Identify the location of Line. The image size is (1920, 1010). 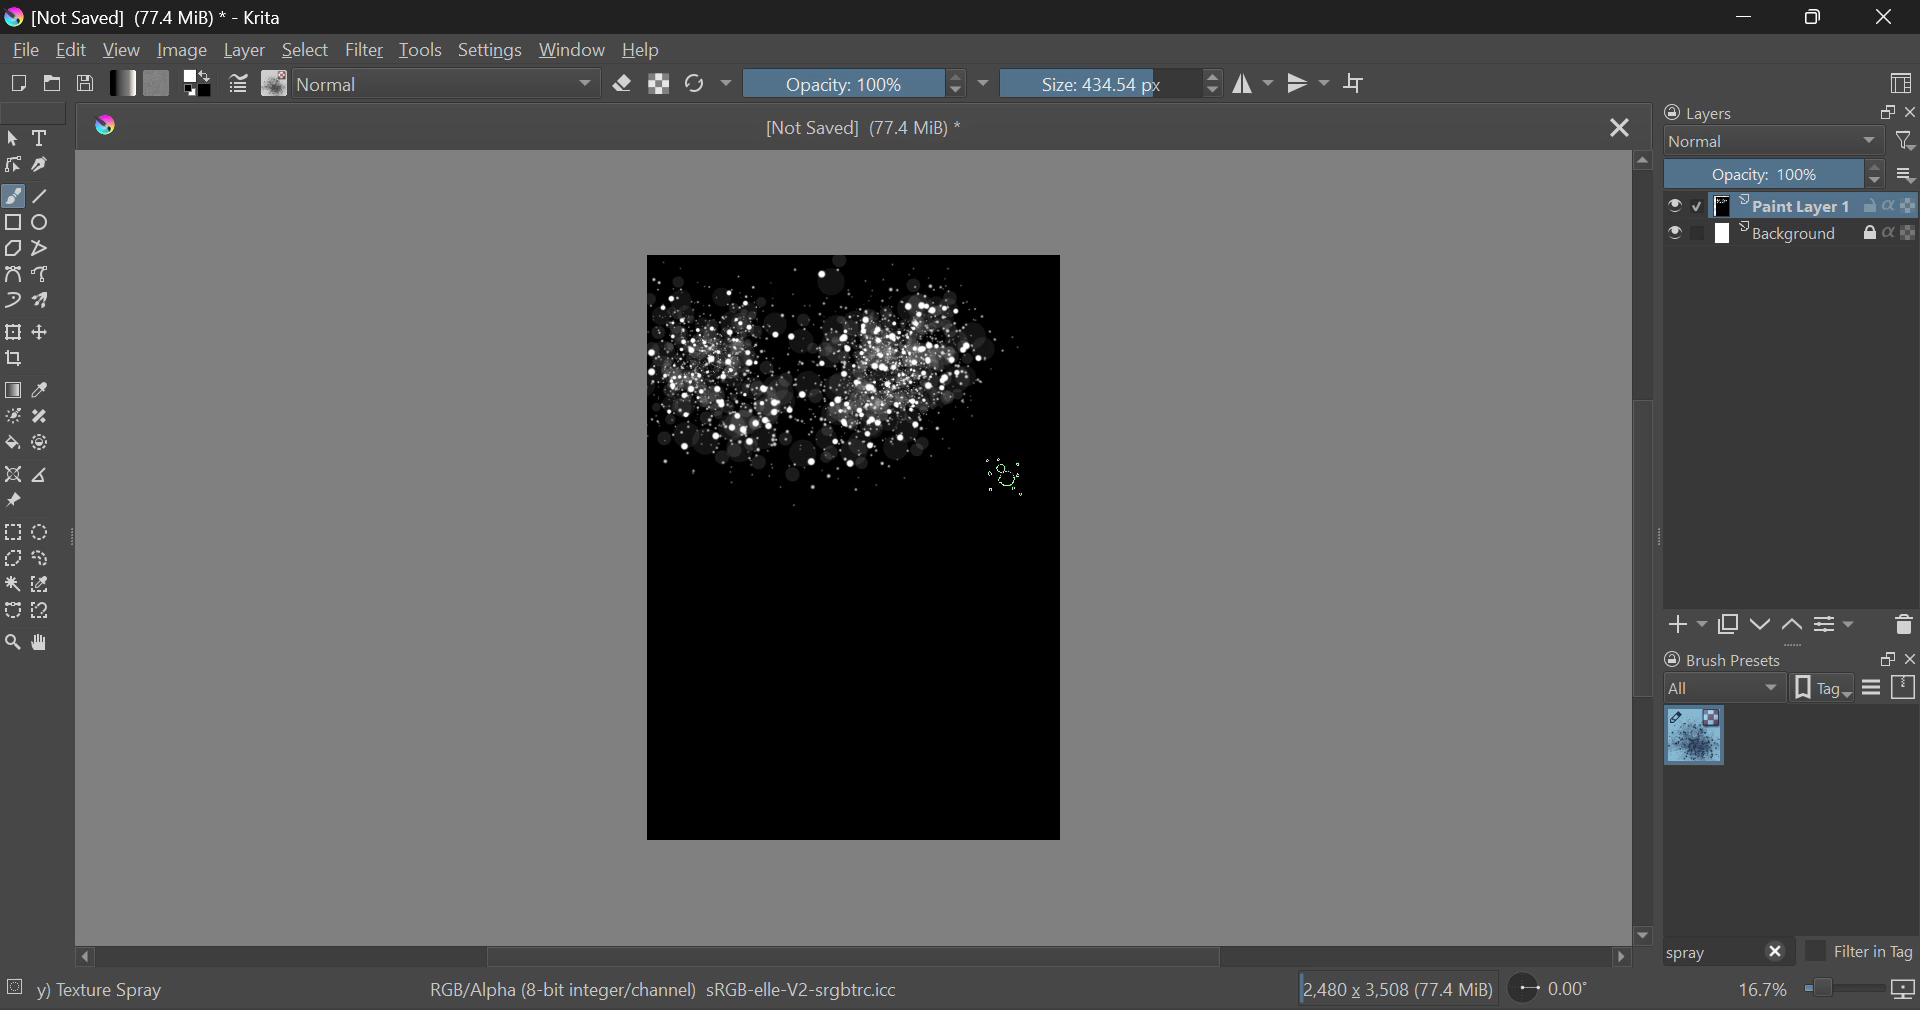
(41, 198).